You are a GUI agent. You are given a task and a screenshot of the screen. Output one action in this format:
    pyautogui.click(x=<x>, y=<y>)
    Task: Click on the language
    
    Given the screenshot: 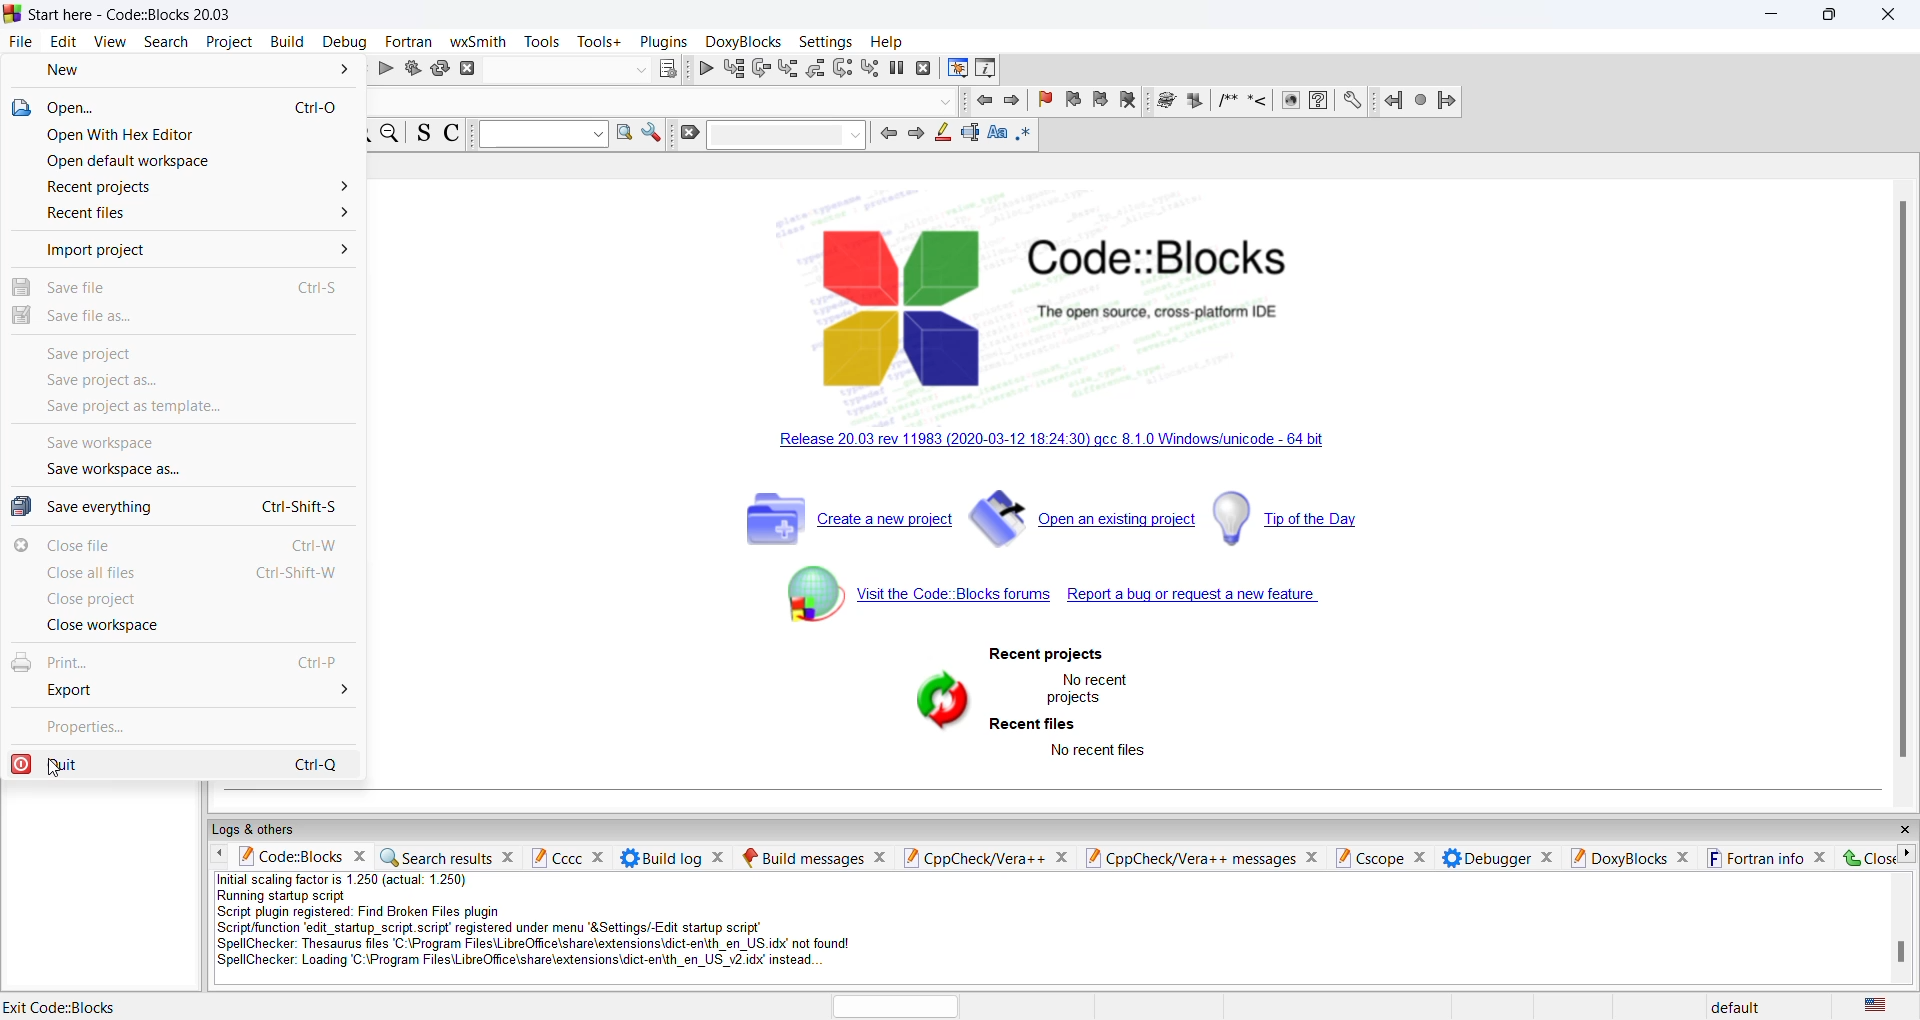 What is the action you would take?
    pyautogui.click(x=1874, y=1006)
    